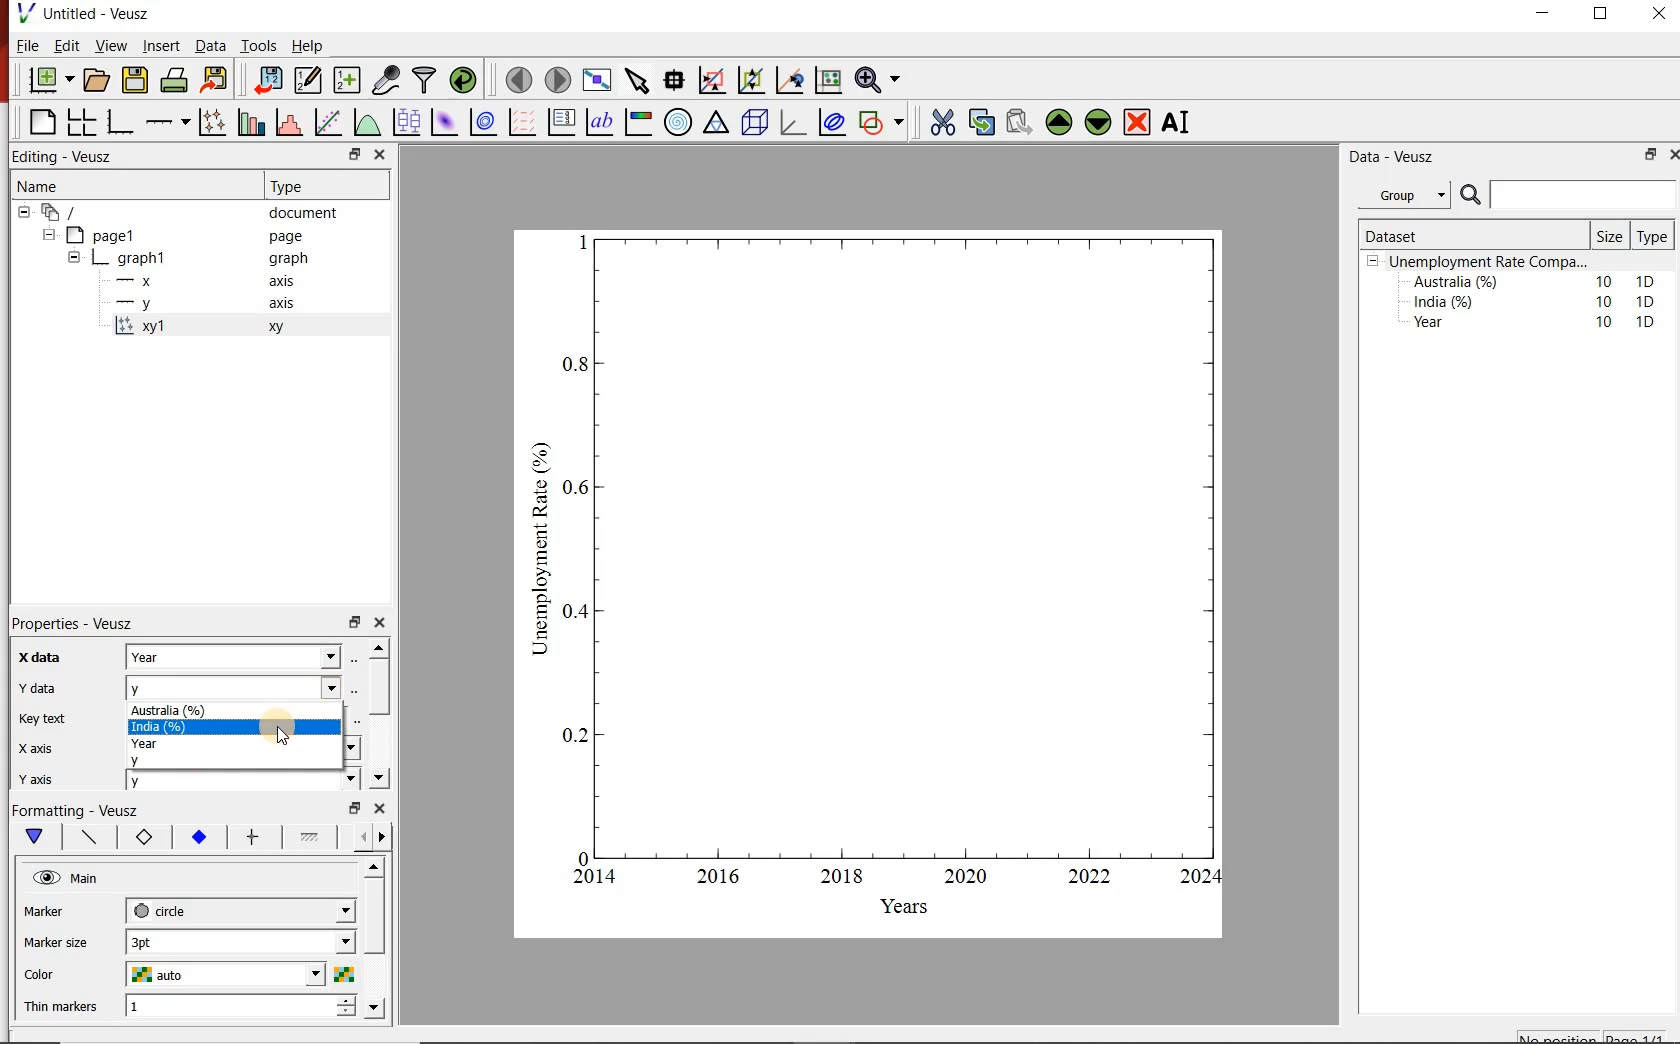 This screenshot has width=1680, height=1044. What do you see at coordinates (1096, 122) in the screenshot?
I see `move the widgets down` at bounding box center [1096, 122].